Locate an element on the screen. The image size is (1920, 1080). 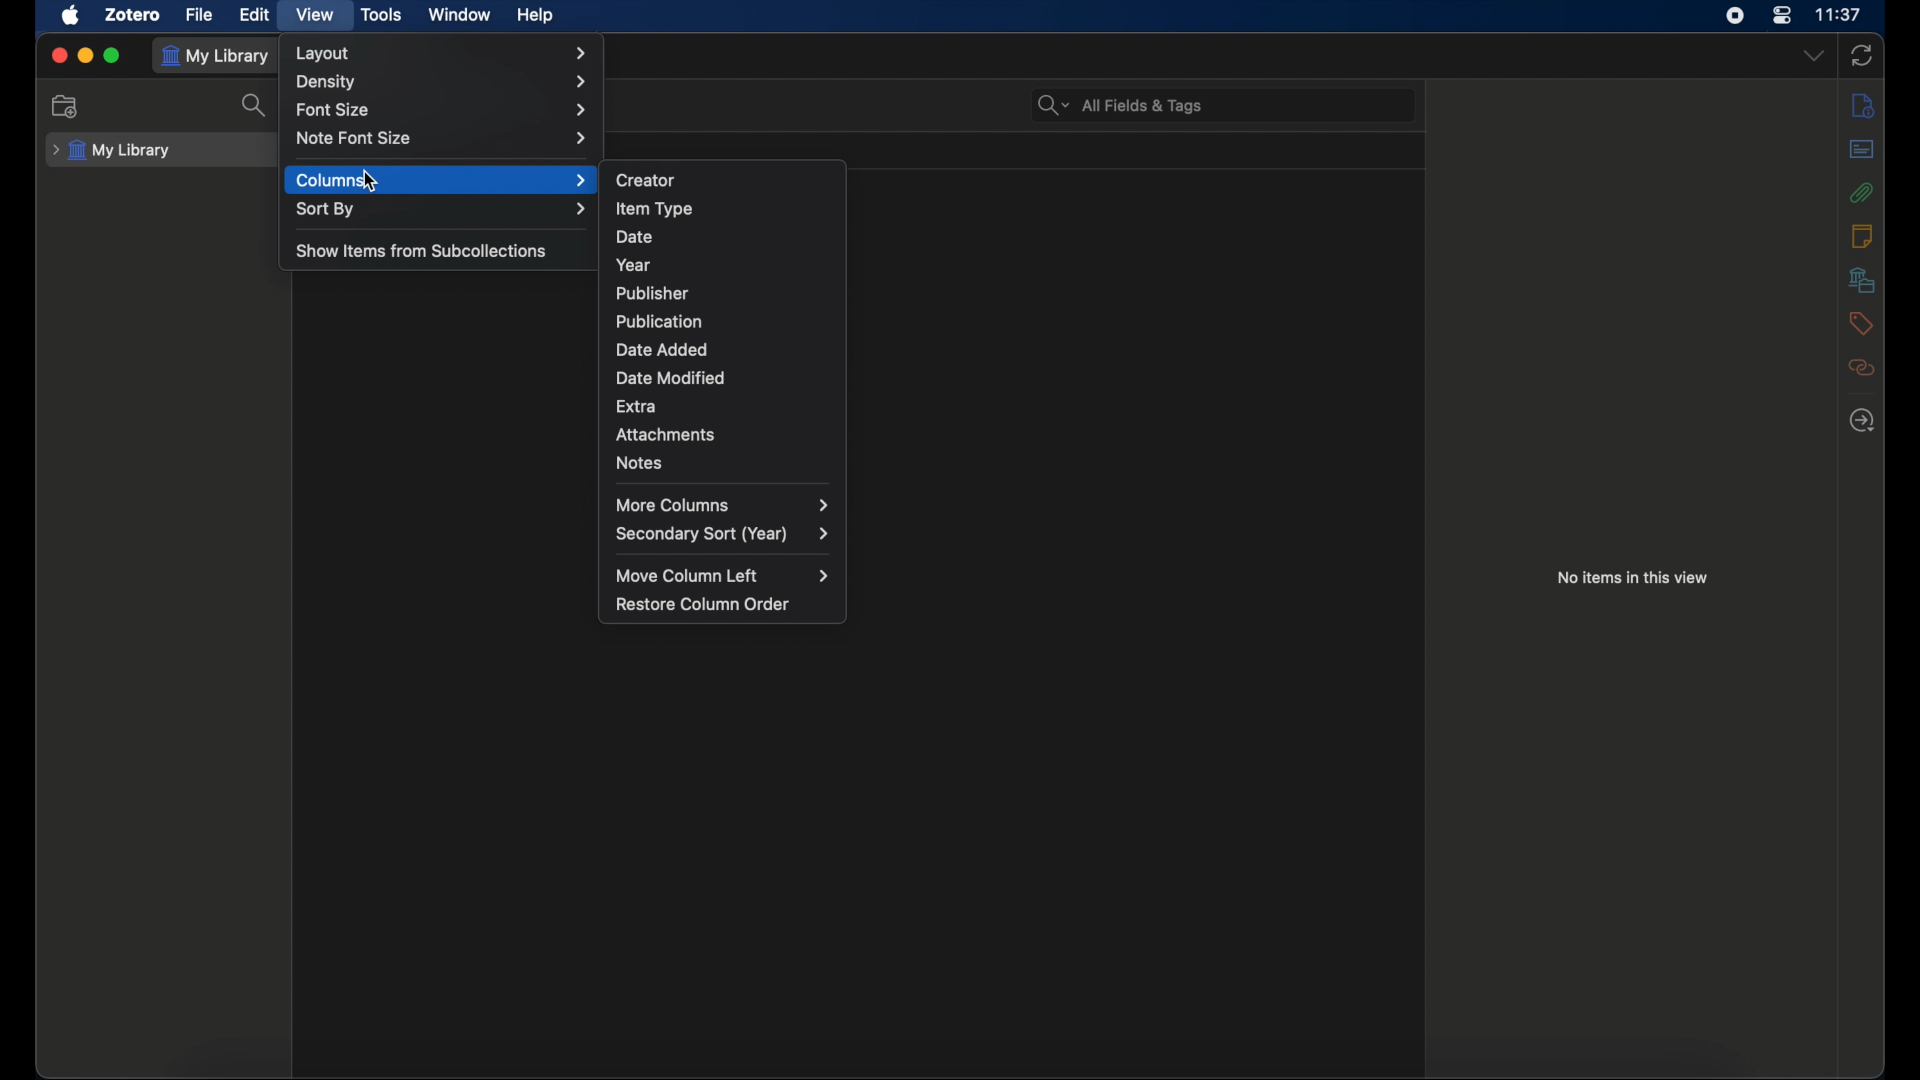
publication is located at coordinates (658, 320).